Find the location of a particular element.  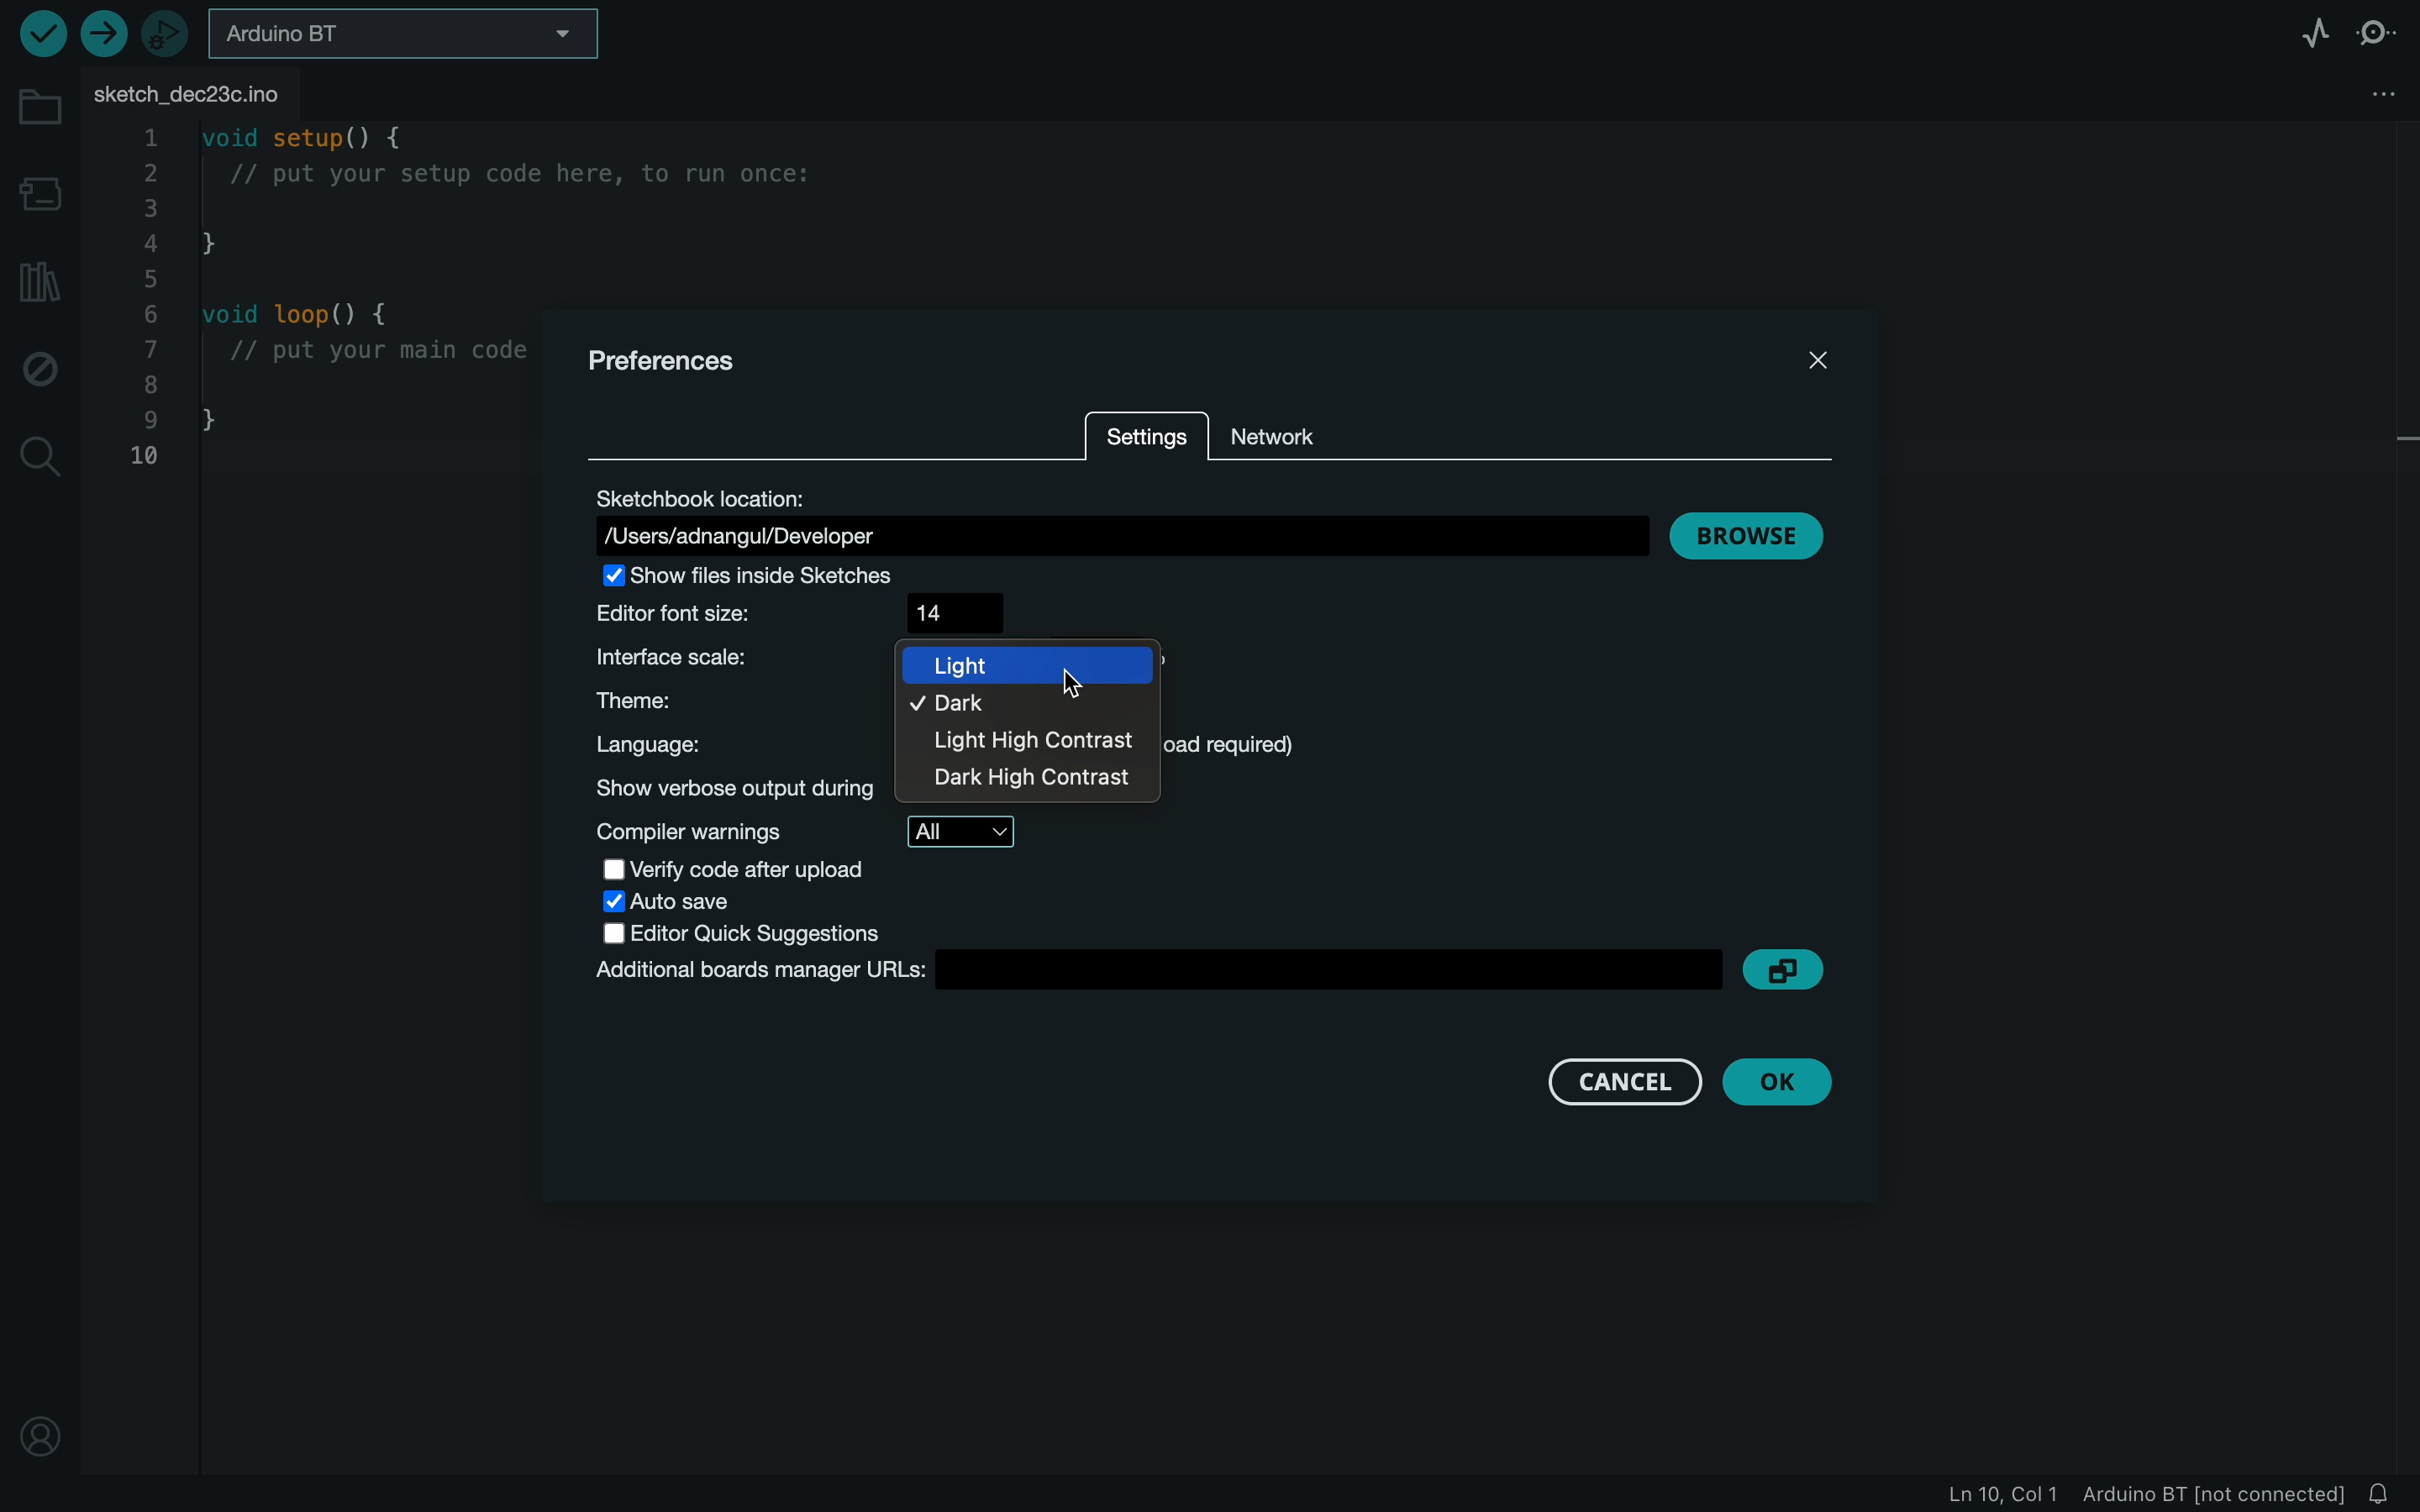

board manager is located at coordinates (42, 194).